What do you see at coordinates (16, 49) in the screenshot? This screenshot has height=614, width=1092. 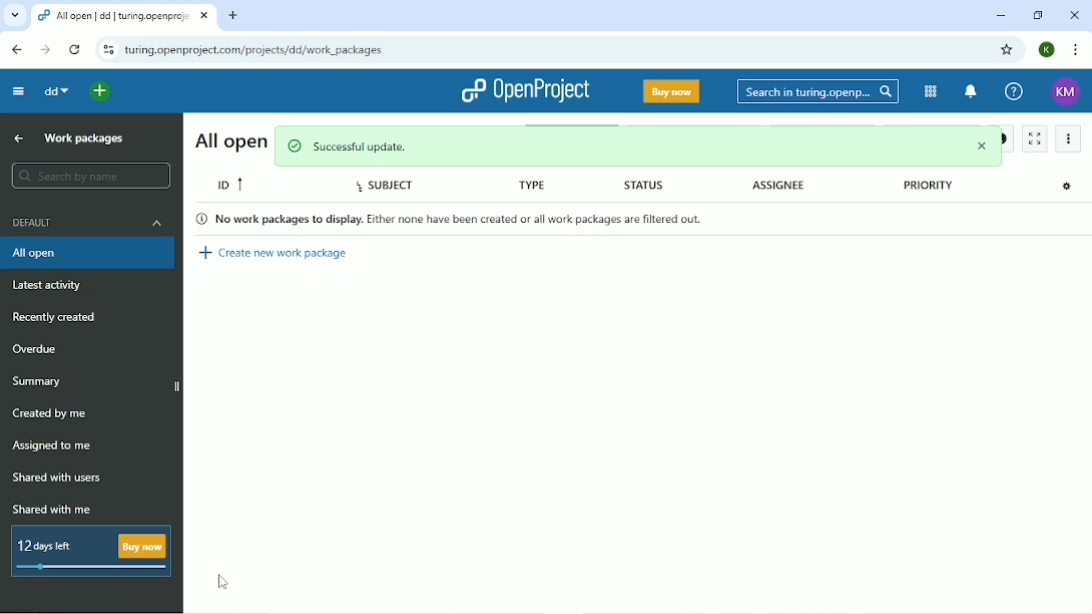 I see `Back` at bounding box center [16, 49].